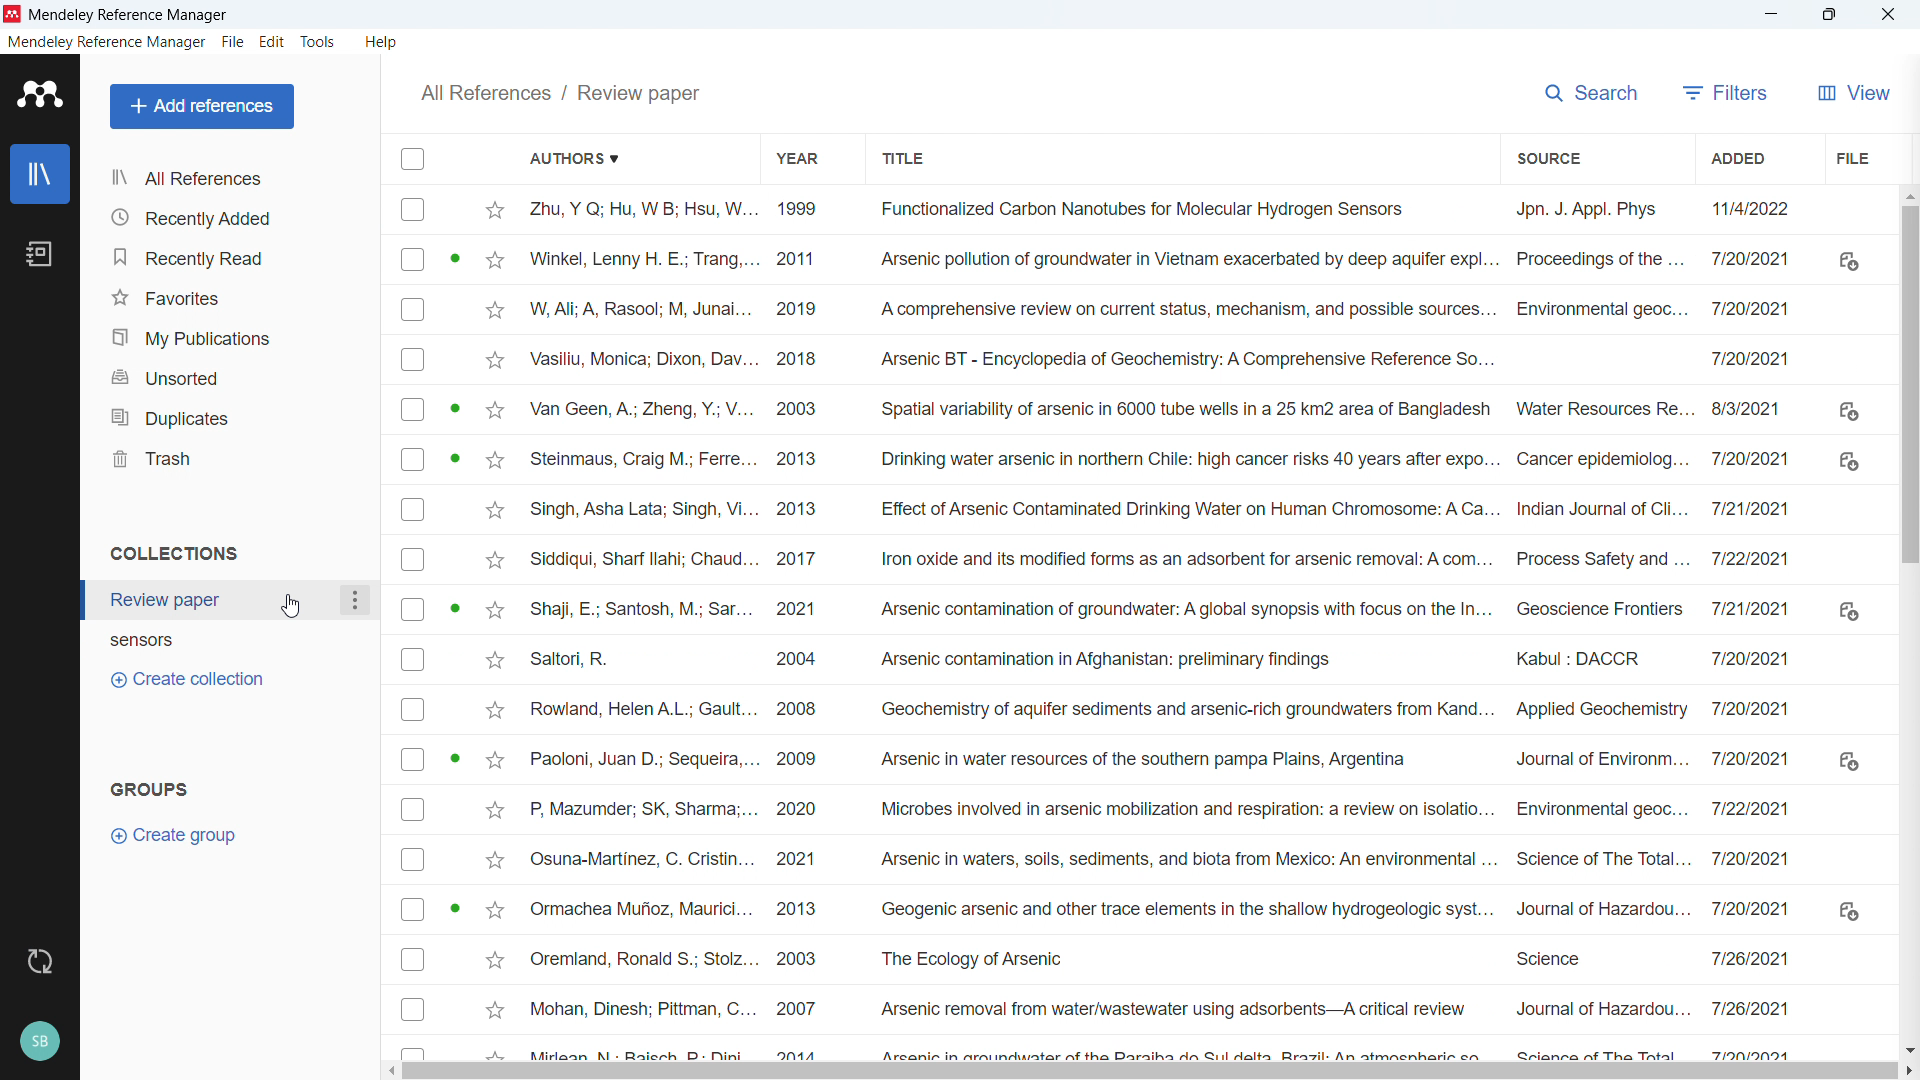  Describe the element at coordinates (154, 789) in the screenshot. I see `Groups ` at that location.